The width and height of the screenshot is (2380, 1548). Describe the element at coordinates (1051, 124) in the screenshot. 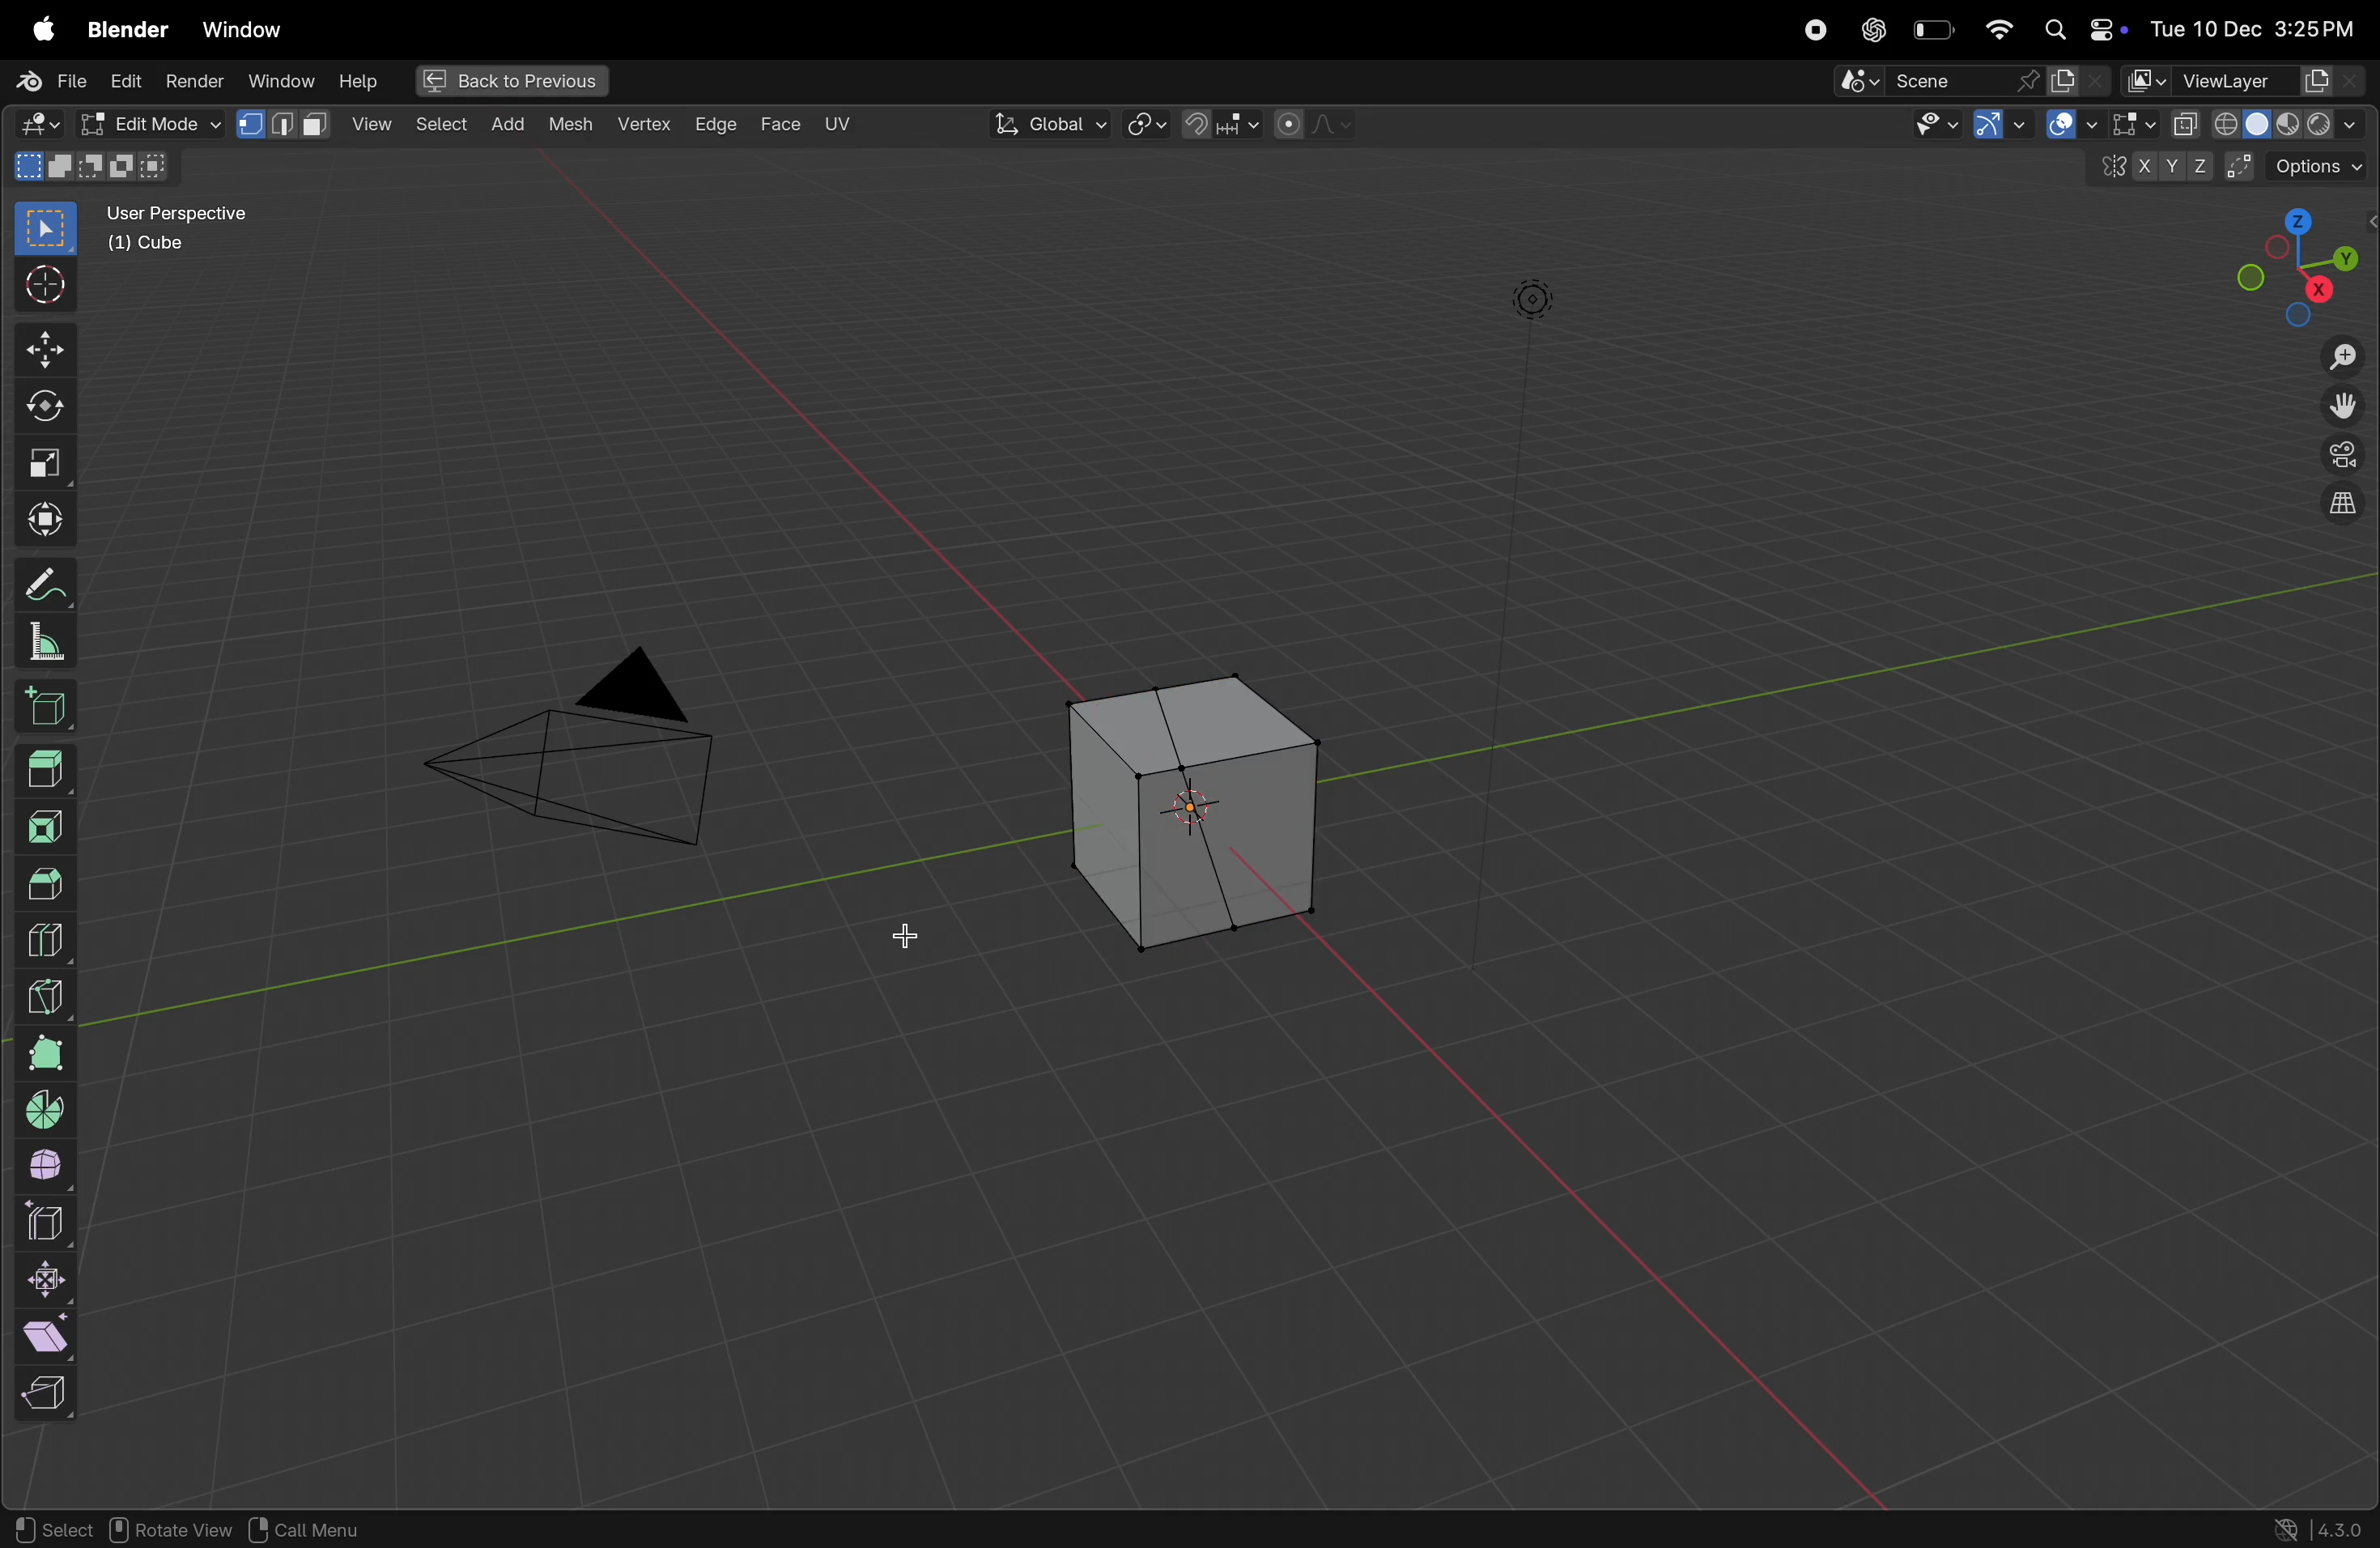

I see `Global` at that location.